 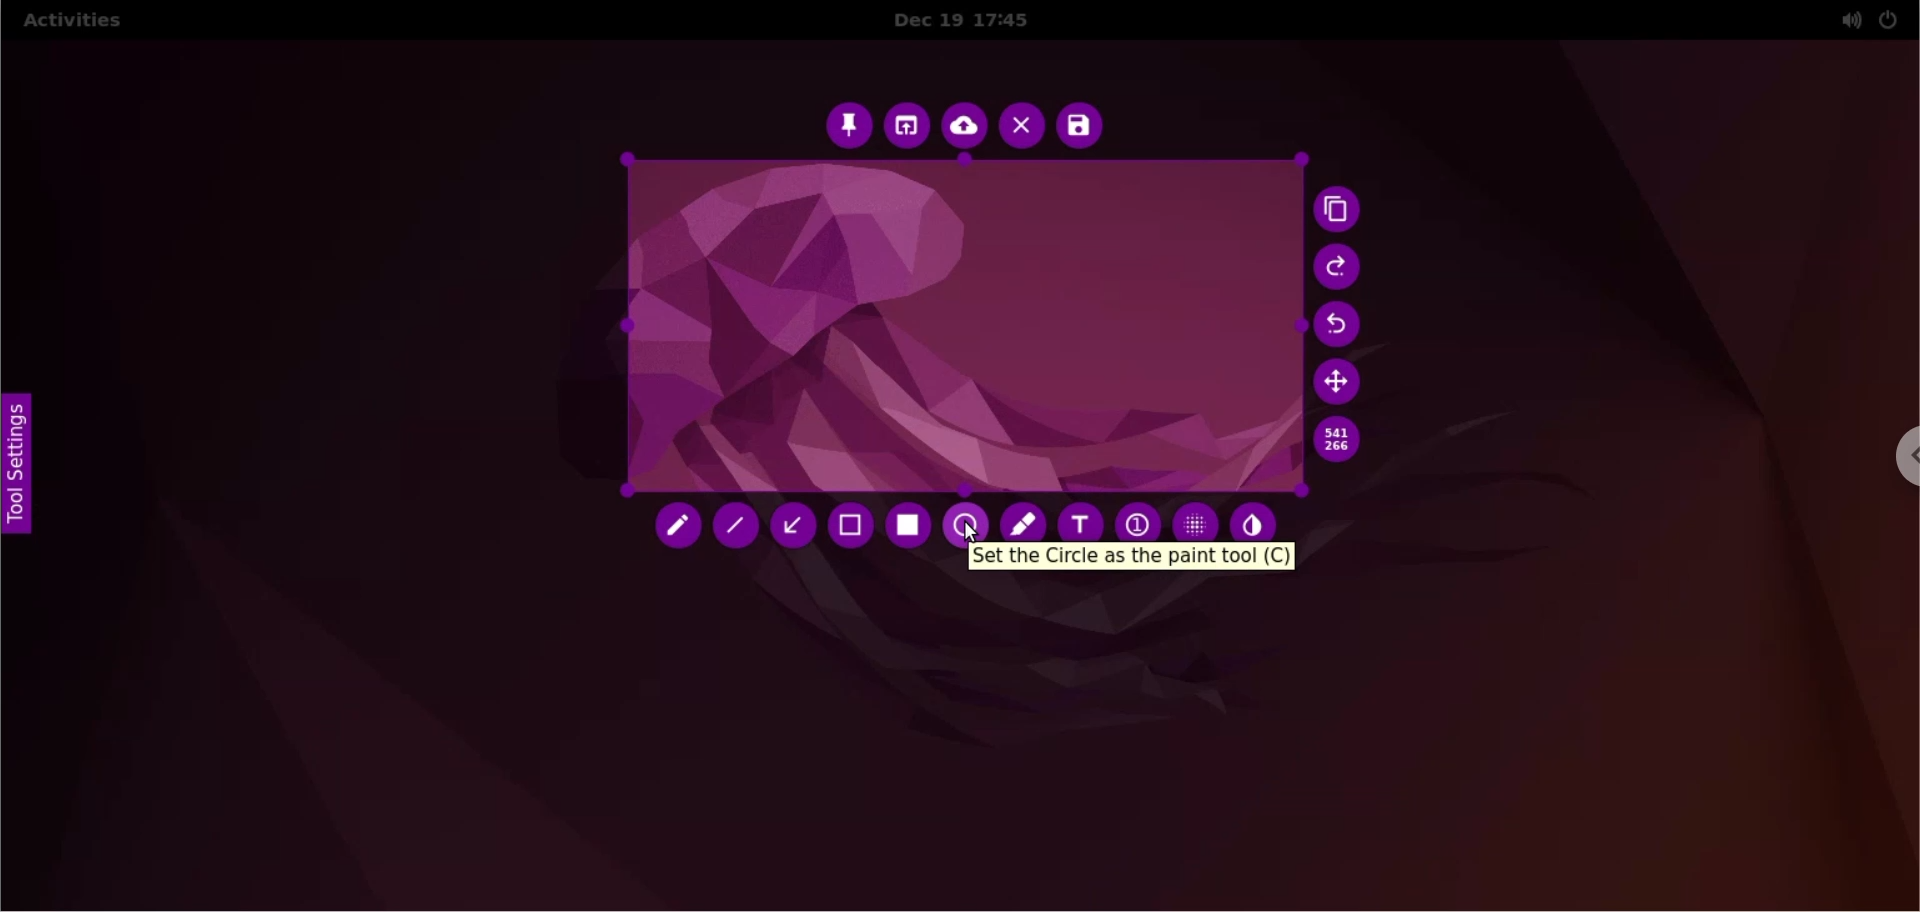 What do you see at coordinates (1342, 212) in the screenshot?
I see `copy to clipboard` at bounding box center [1342, 212].